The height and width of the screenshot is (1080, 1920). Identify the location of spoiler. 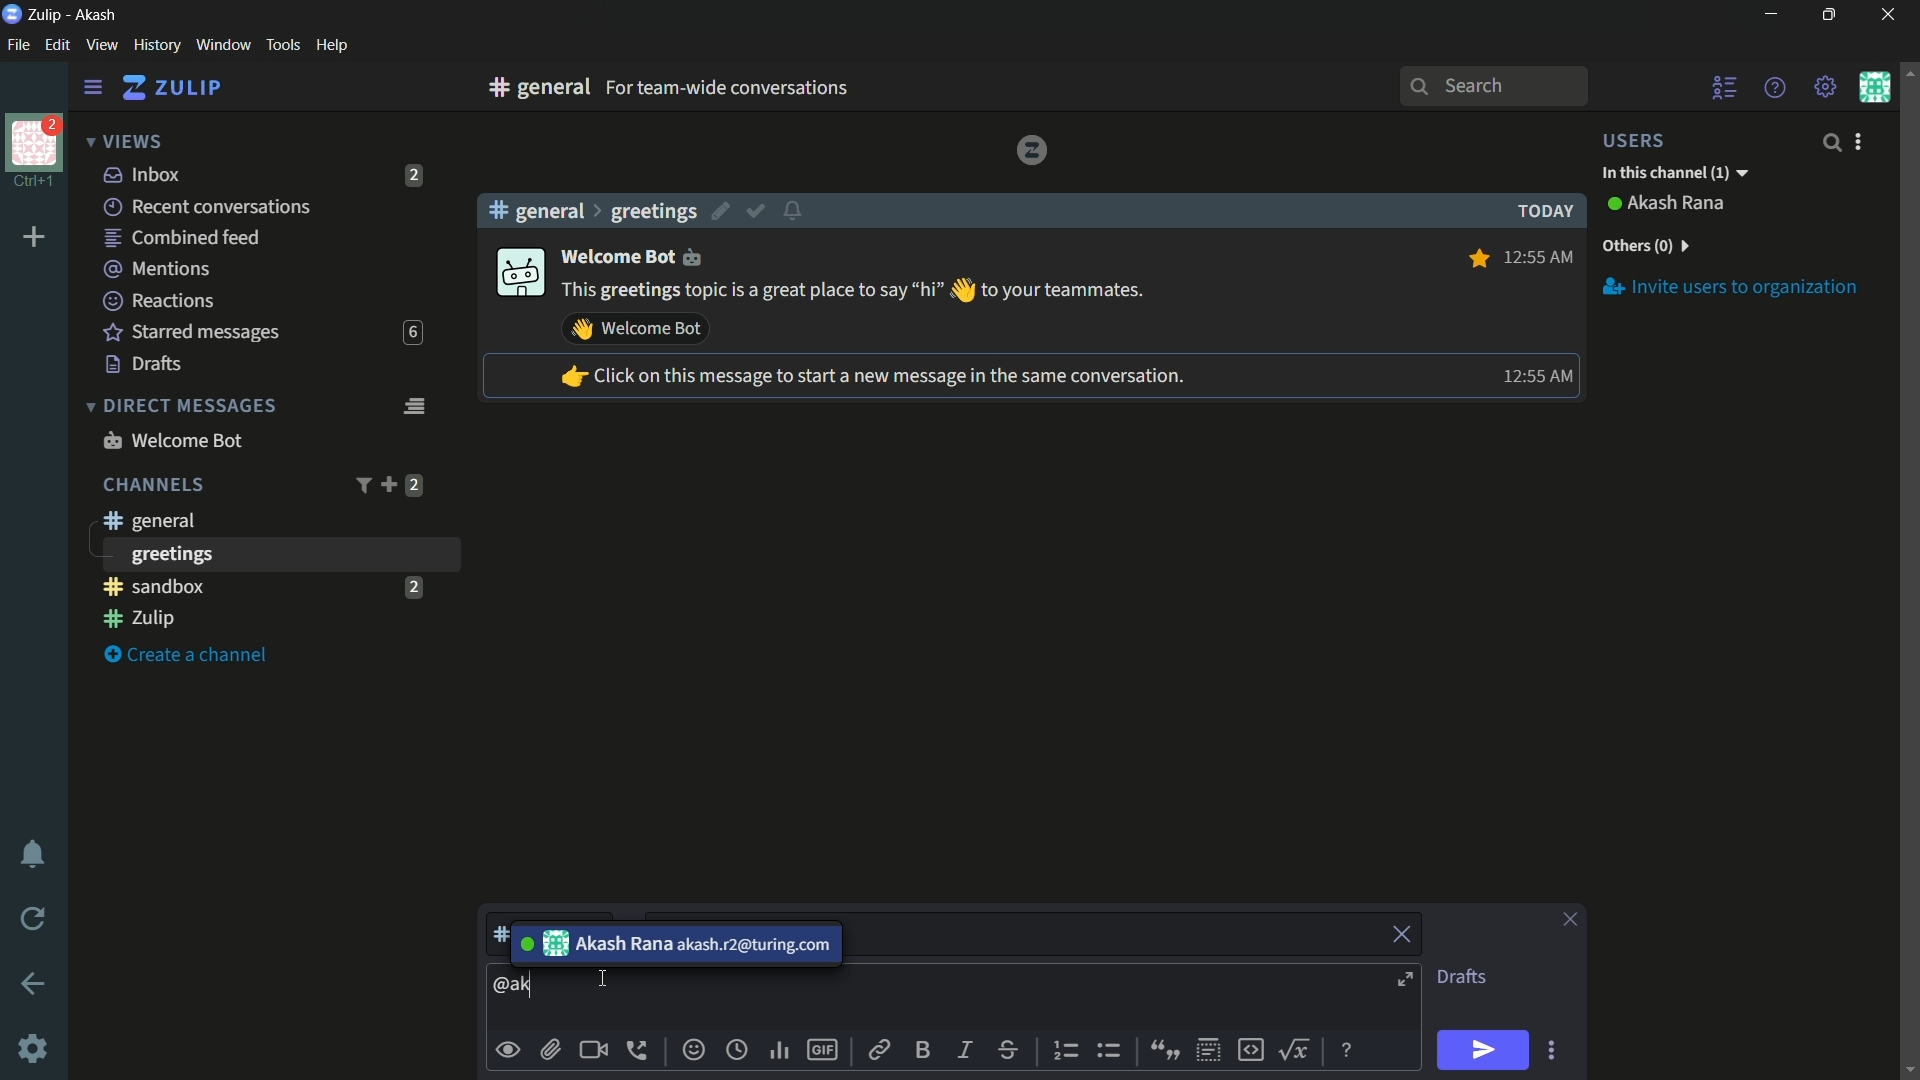
(1208, 1051).